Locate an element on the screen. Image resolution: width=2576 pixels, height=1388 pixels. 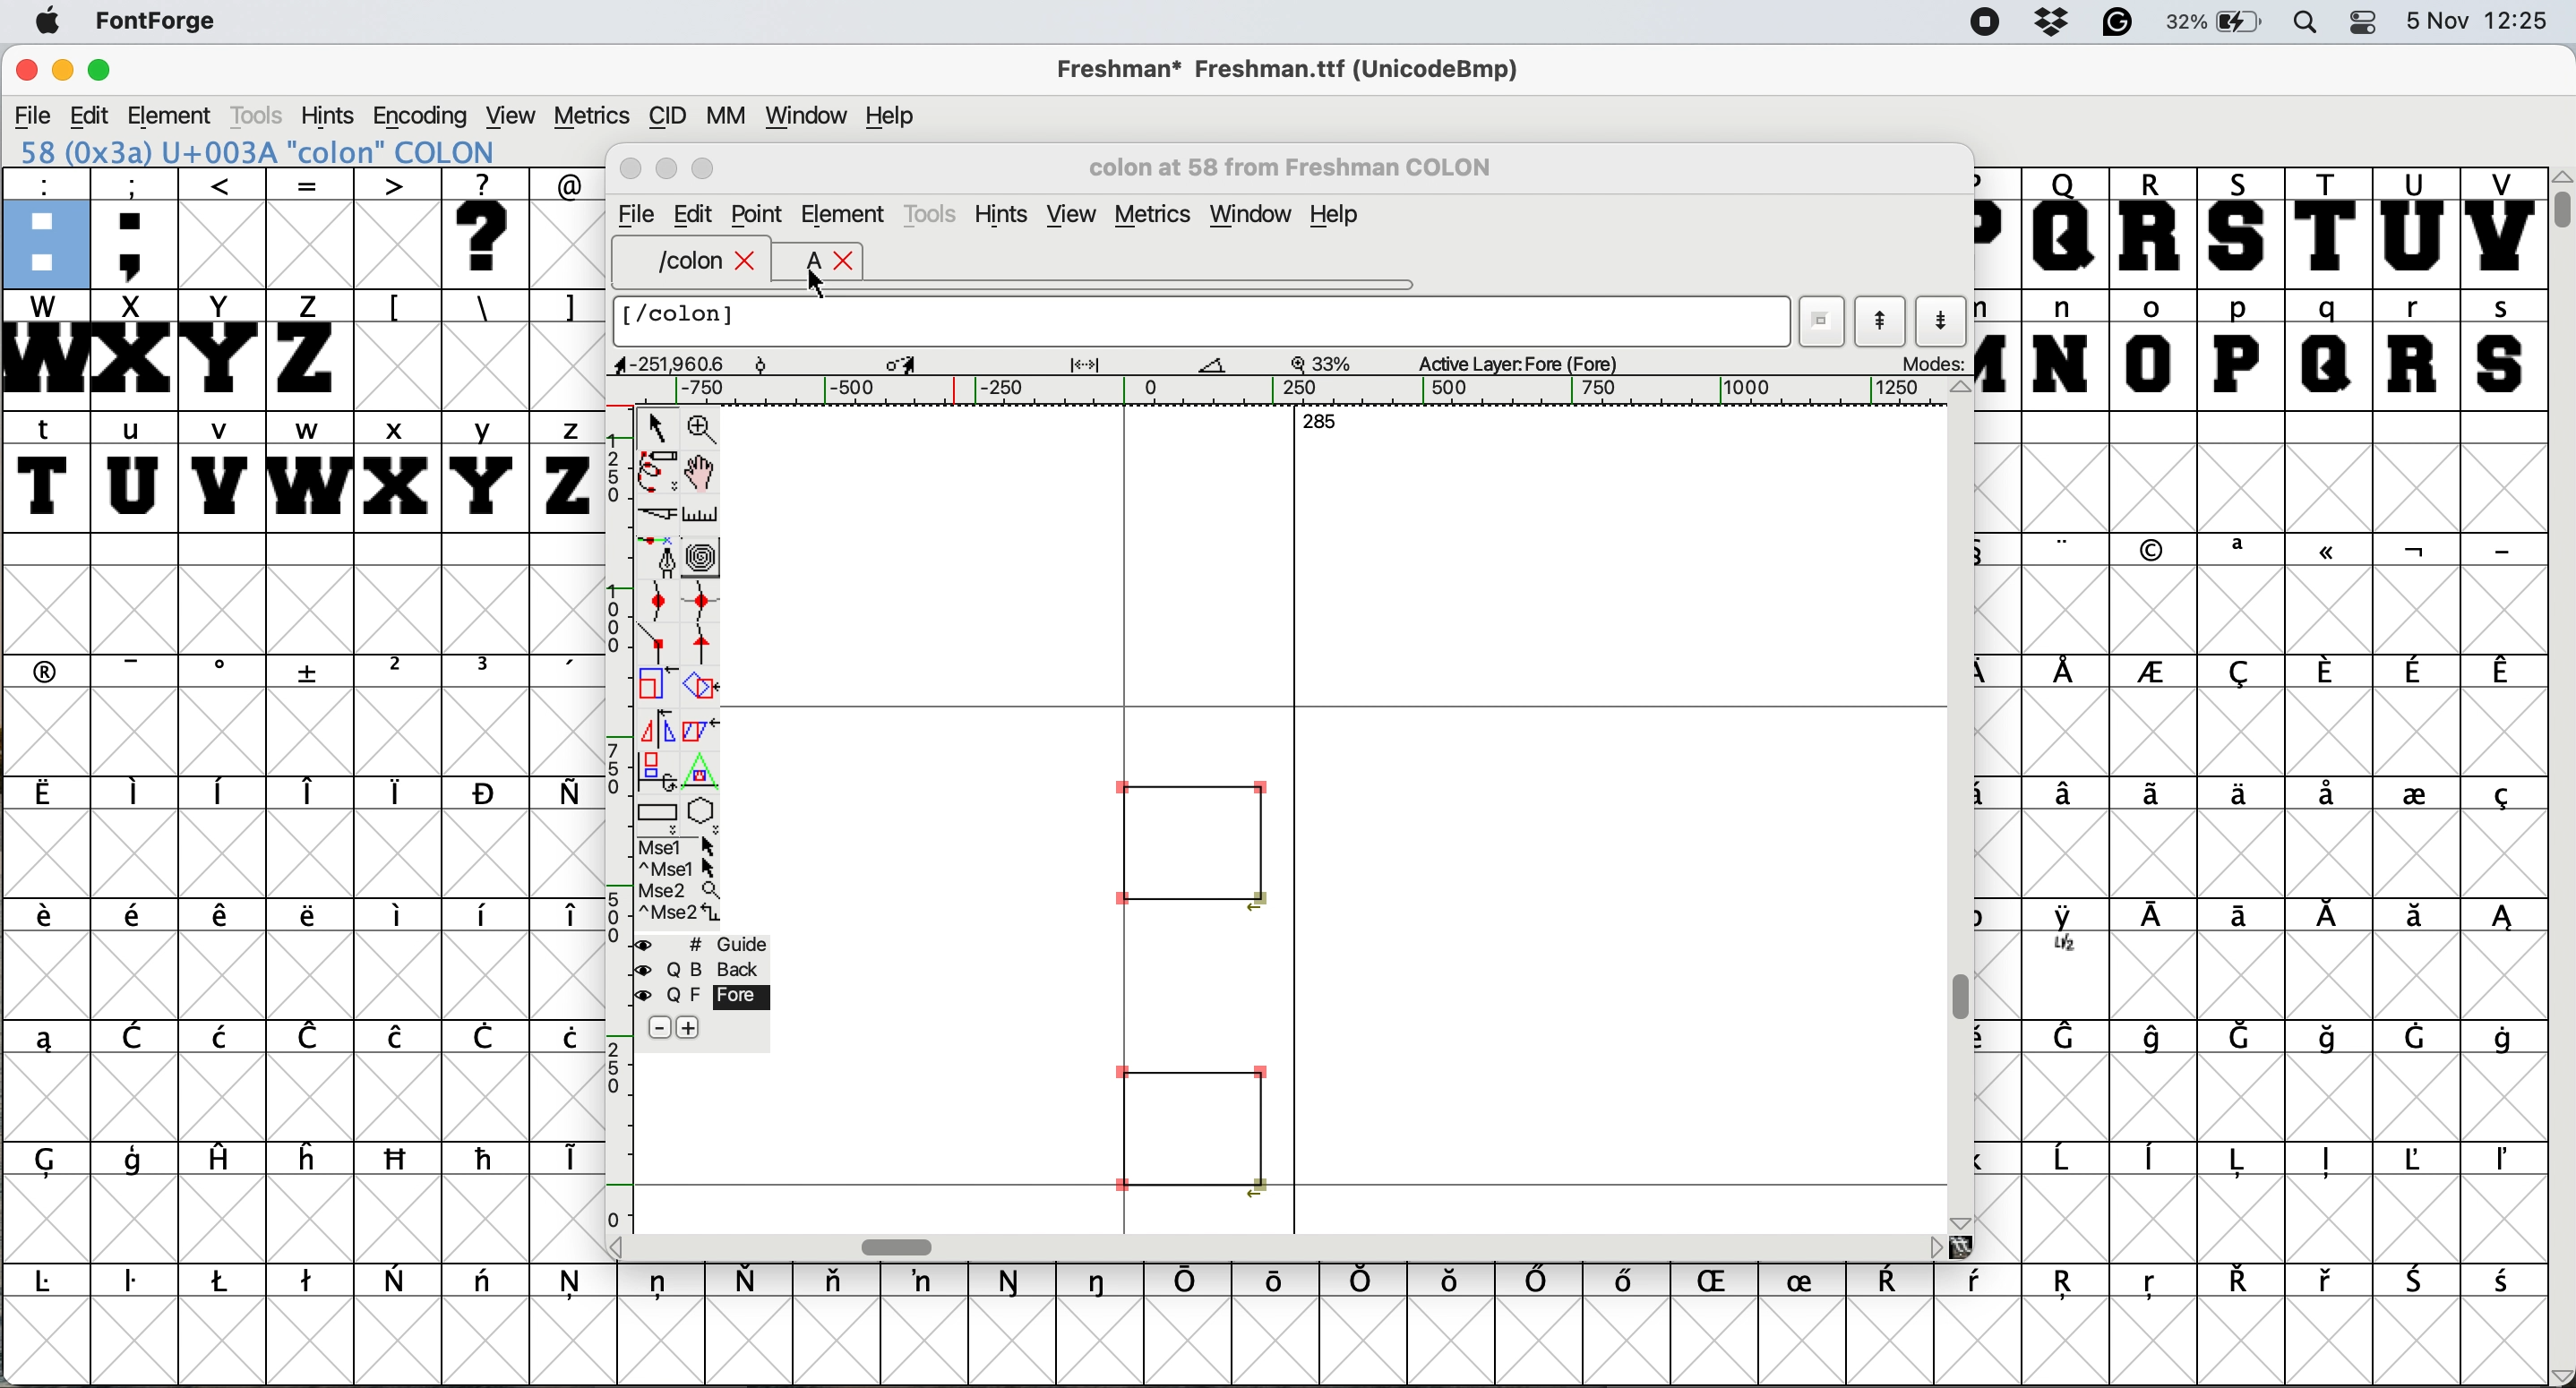
symbol is located at coordinates (2504, 1037).